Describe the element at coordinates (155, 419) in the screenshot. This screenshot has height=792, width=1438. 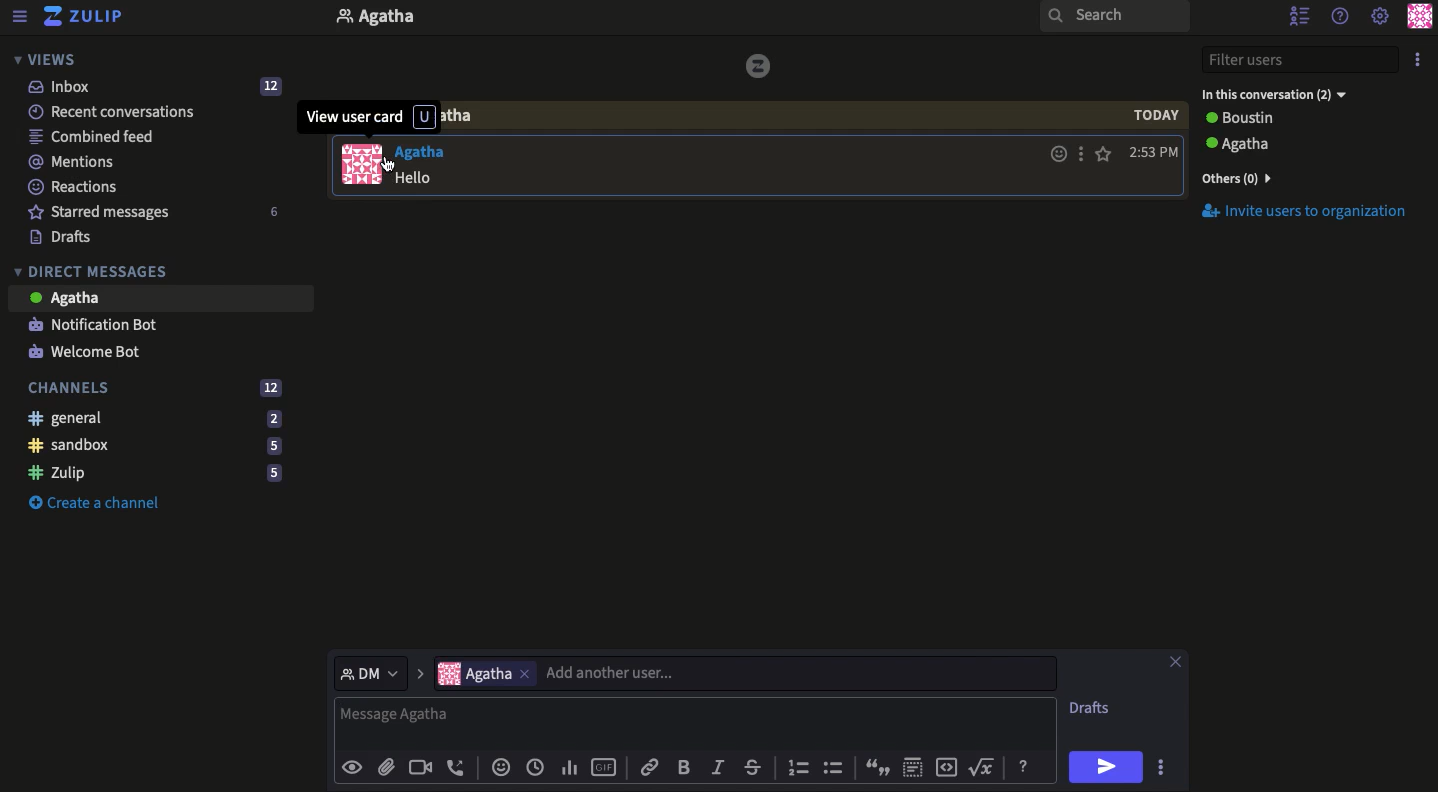
I see `General` at that location.